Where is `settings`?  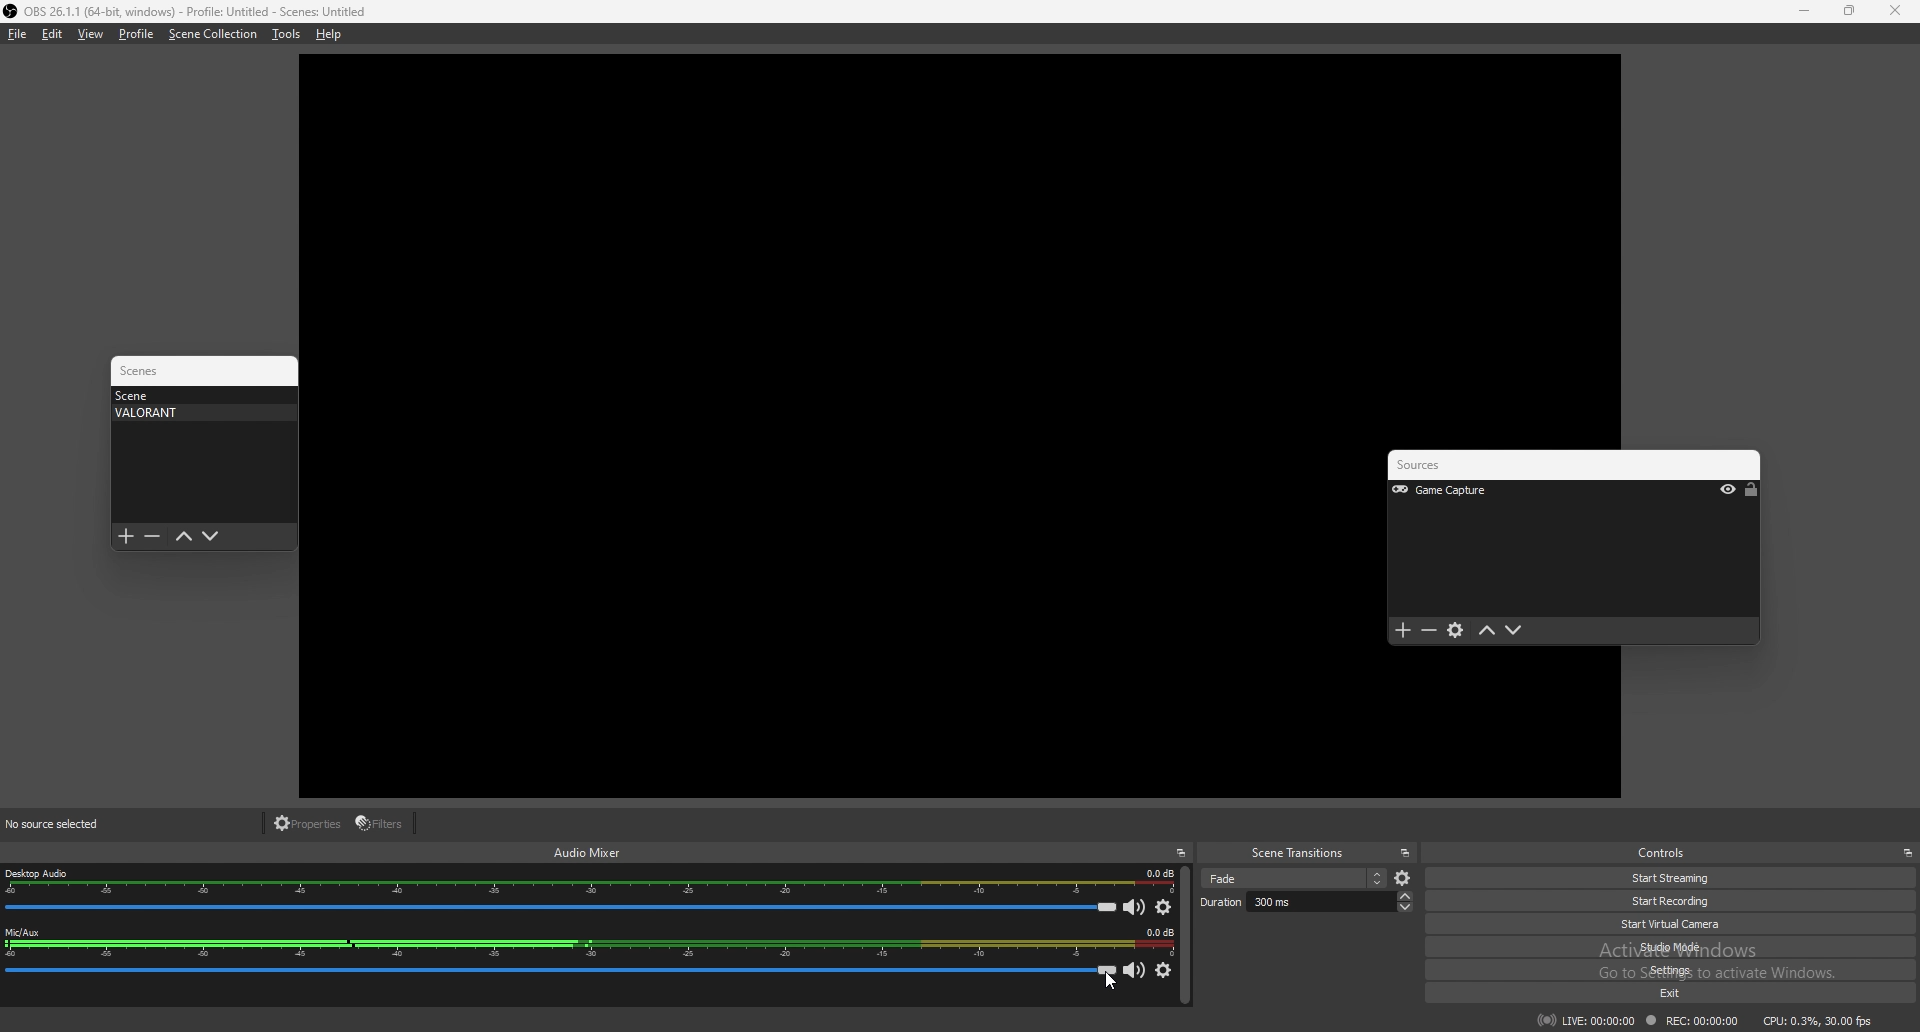 settings is located at coordinates (1457, 632).